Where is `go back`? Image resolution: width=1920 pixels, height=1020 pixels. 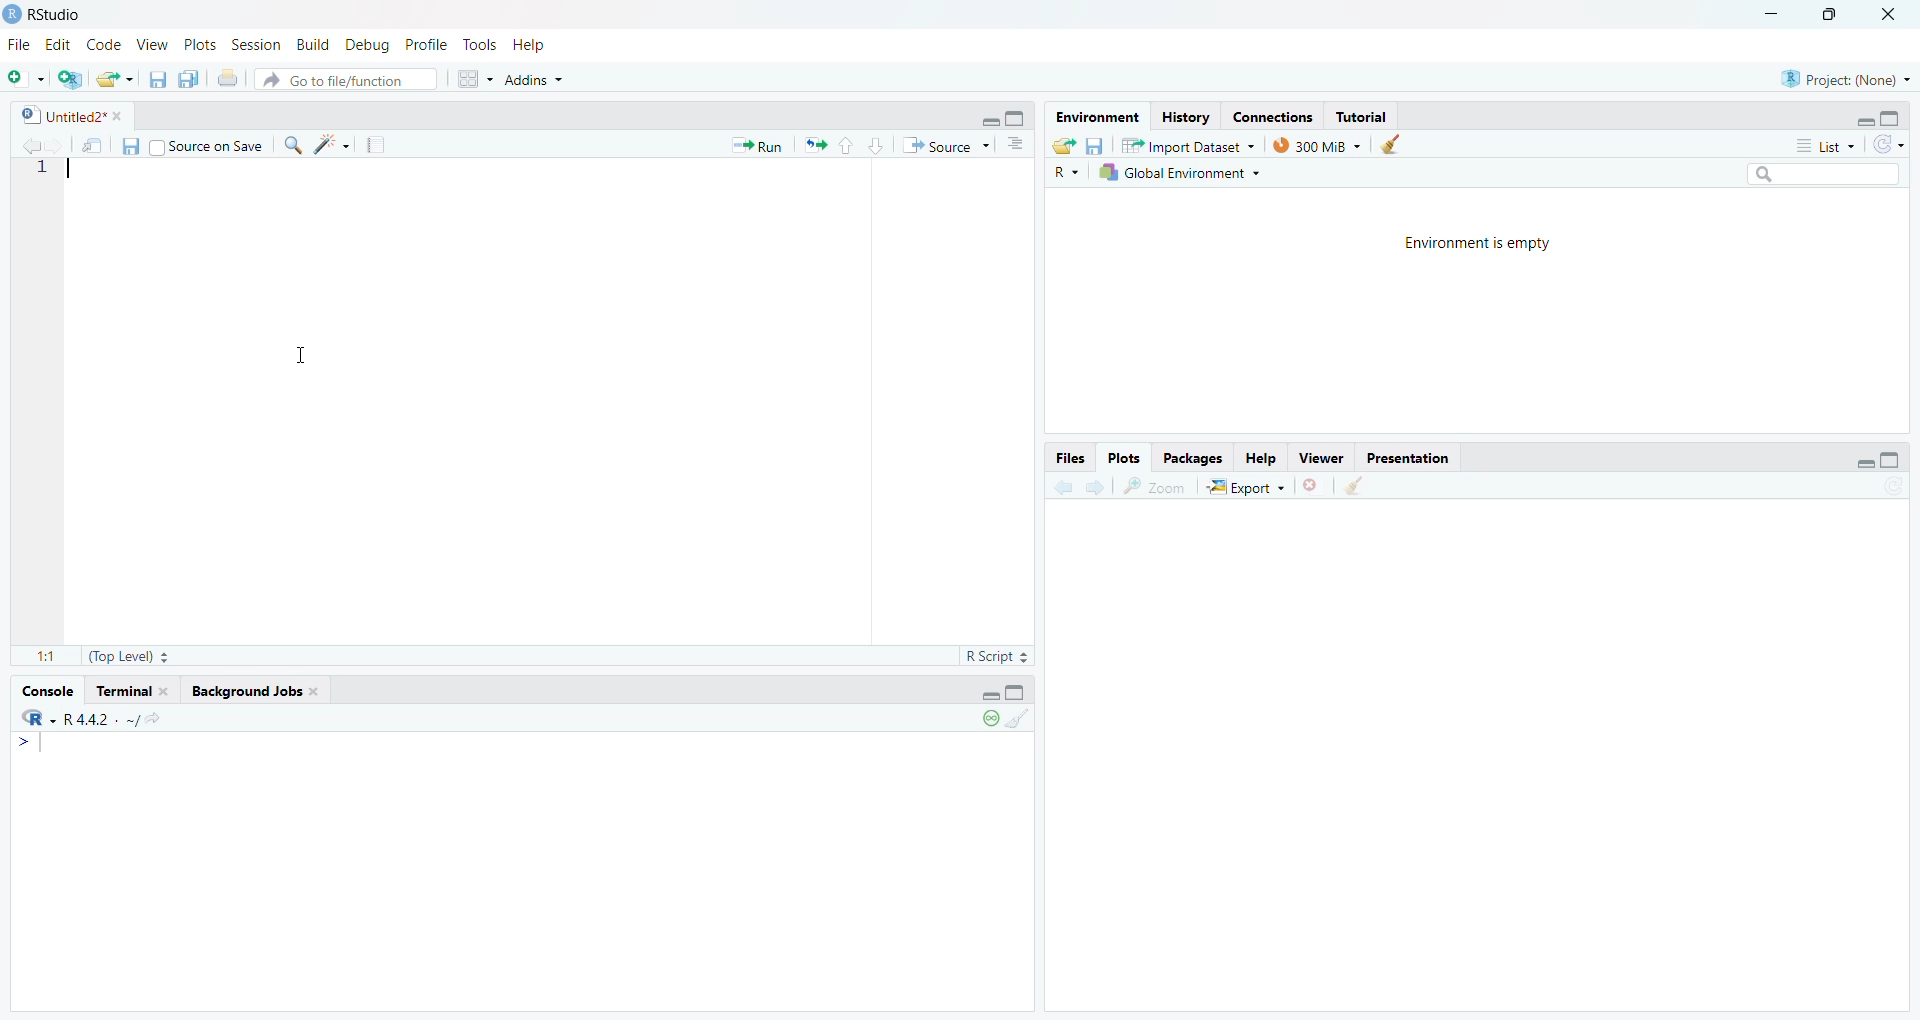
go back is located at coordinates (1057, 487).